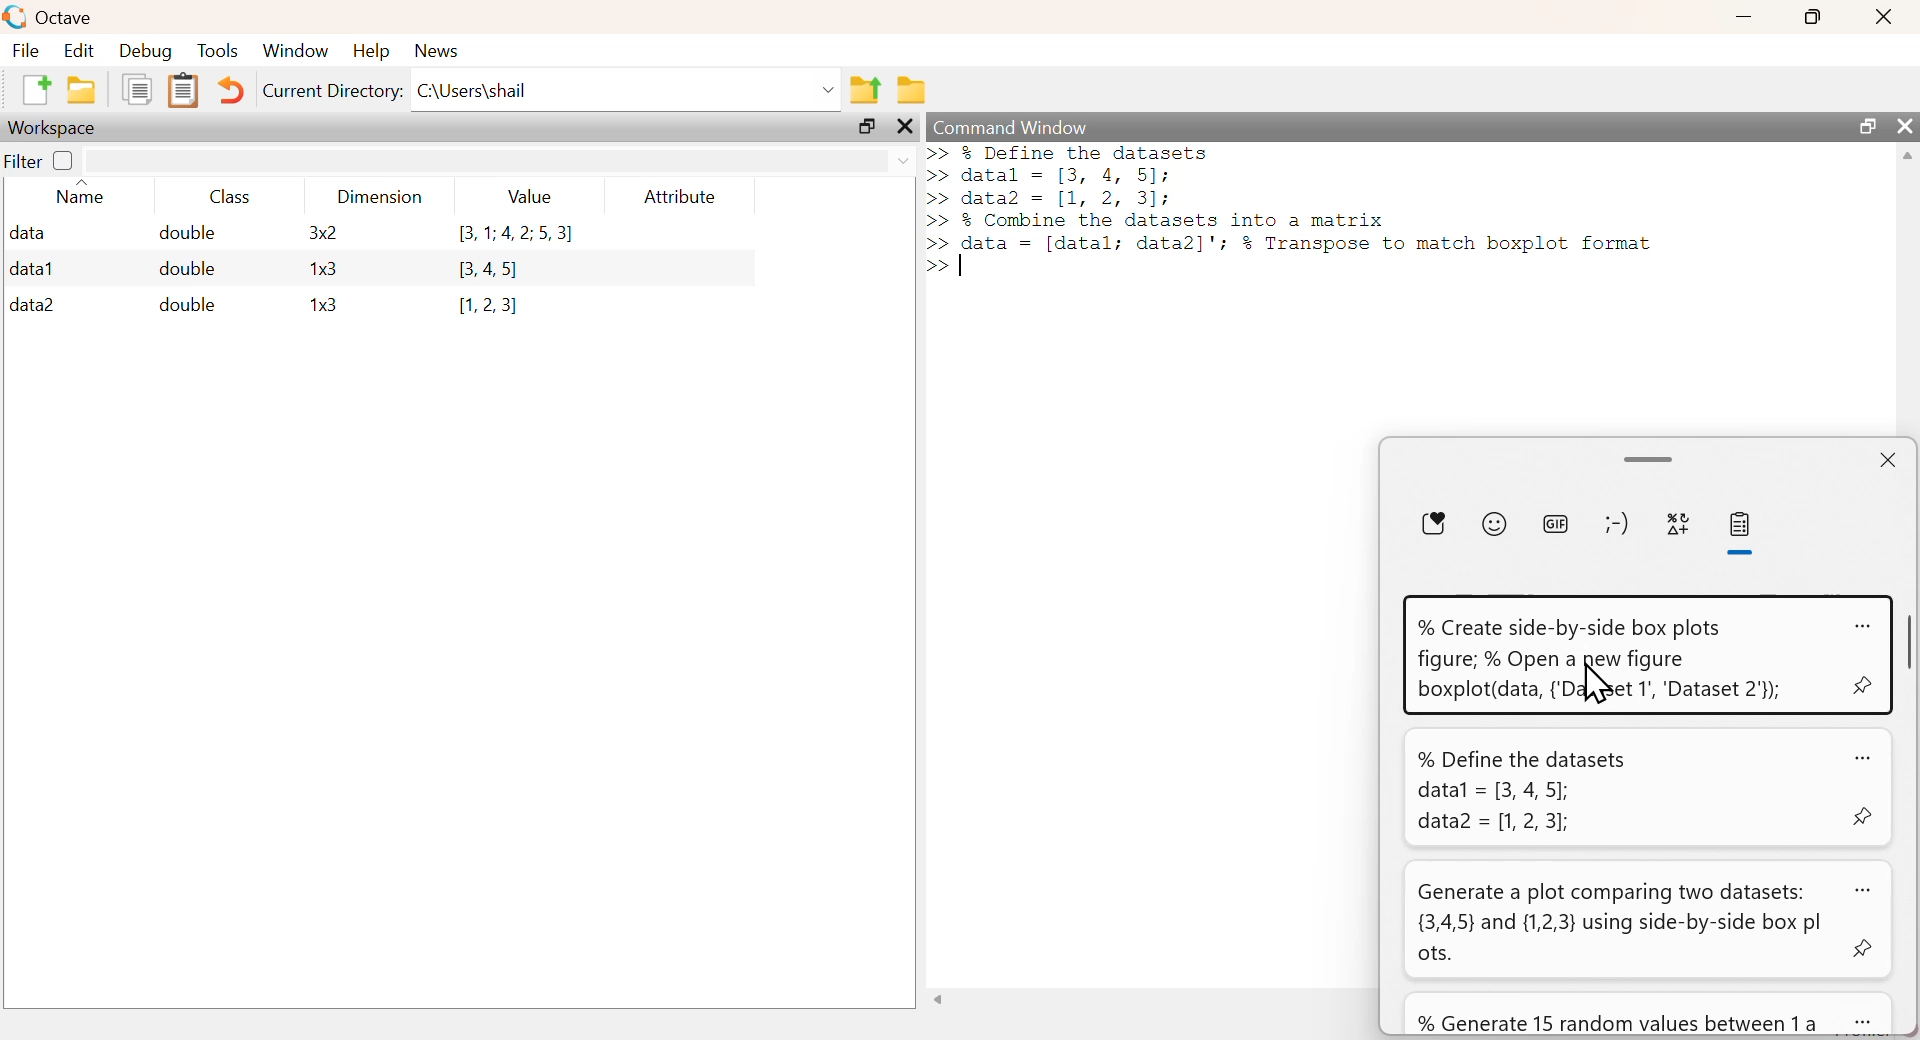 The image size is (1920, 1040). I want to click on C:\Users\shail, so click(474, 89).